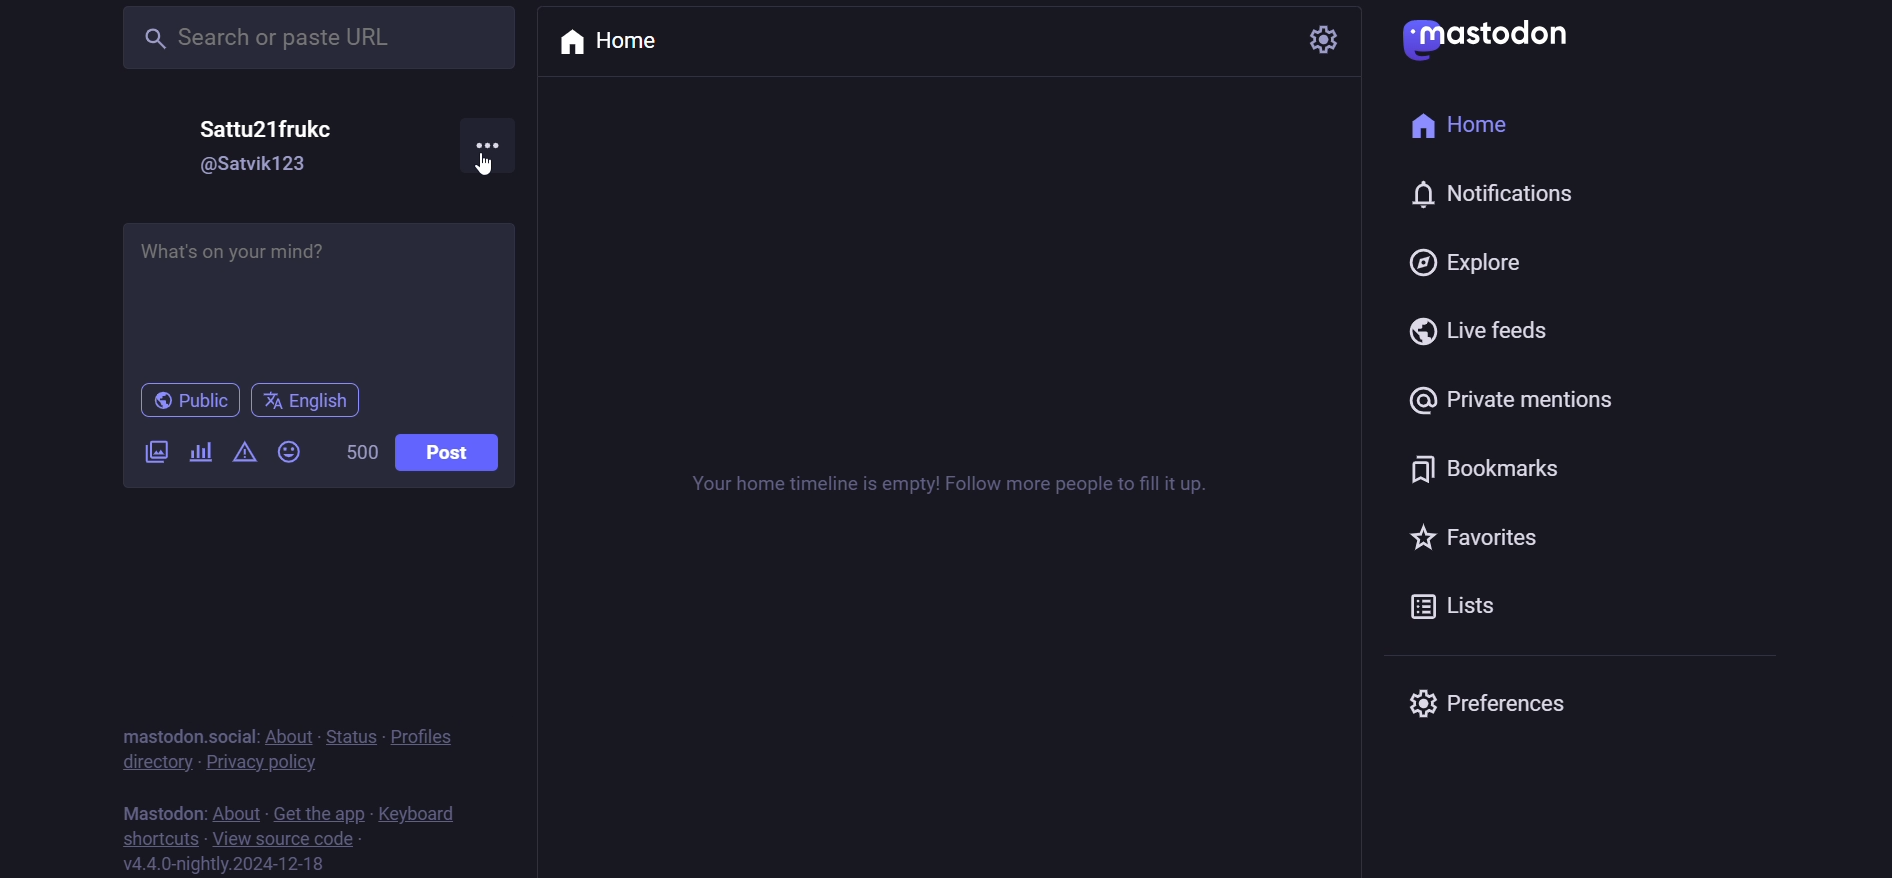 This screenshot has height=878, width=1892. What do you see at coordinates (1469, 261) in the screenshot?
I see `explore` at bounding box center [1469, 261].